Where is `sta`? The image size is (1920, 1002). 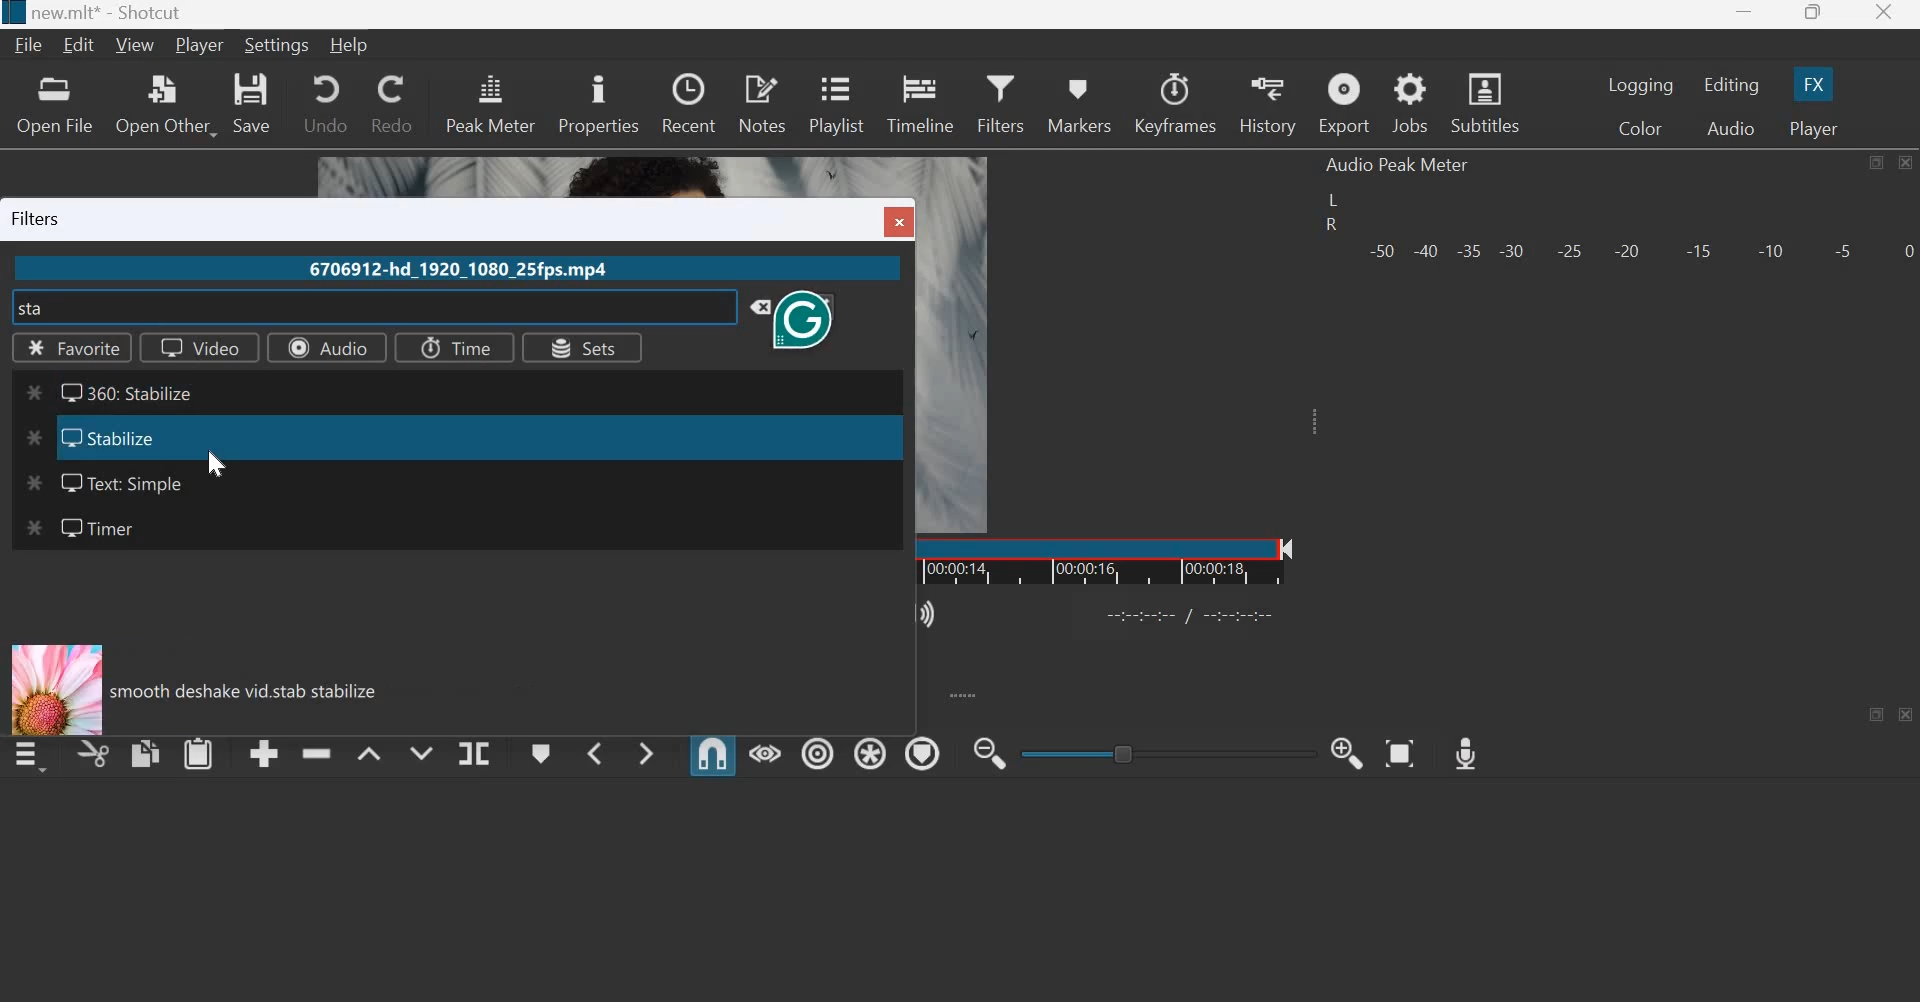 sta is located at coordinates (32, 307).